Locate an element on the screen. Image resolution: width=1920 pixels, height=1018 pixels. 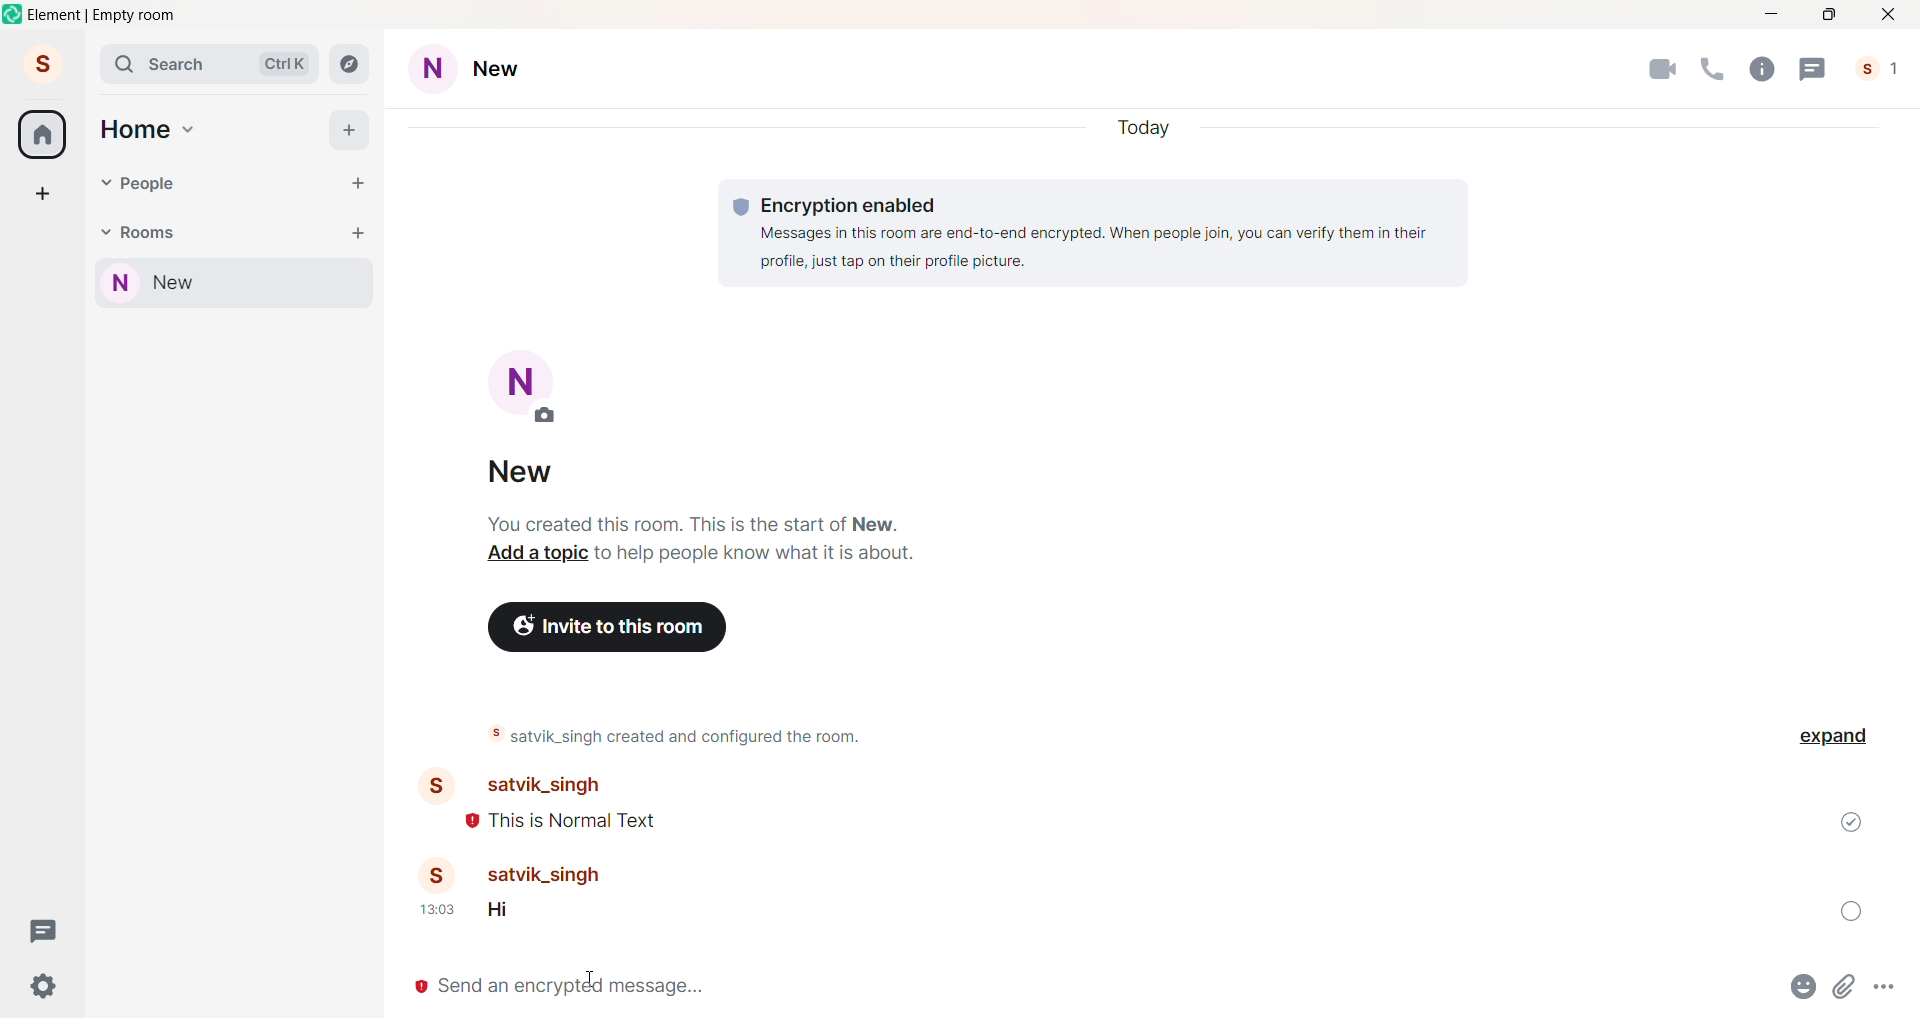
Add Room is located at coordinates (359, 231).